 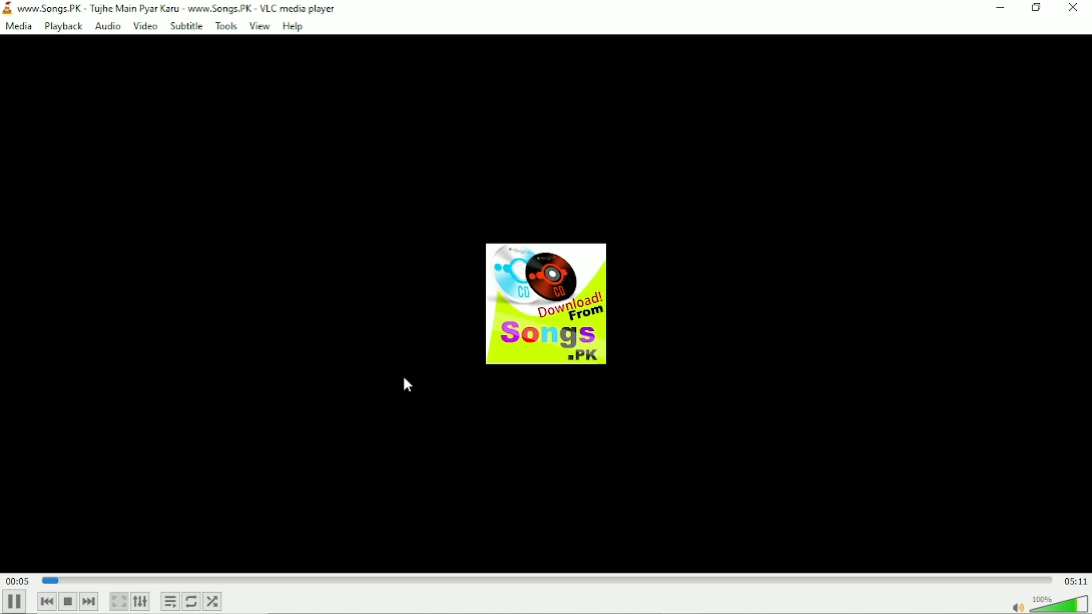 I want to click on Cursor, so click(x=410, y=386).